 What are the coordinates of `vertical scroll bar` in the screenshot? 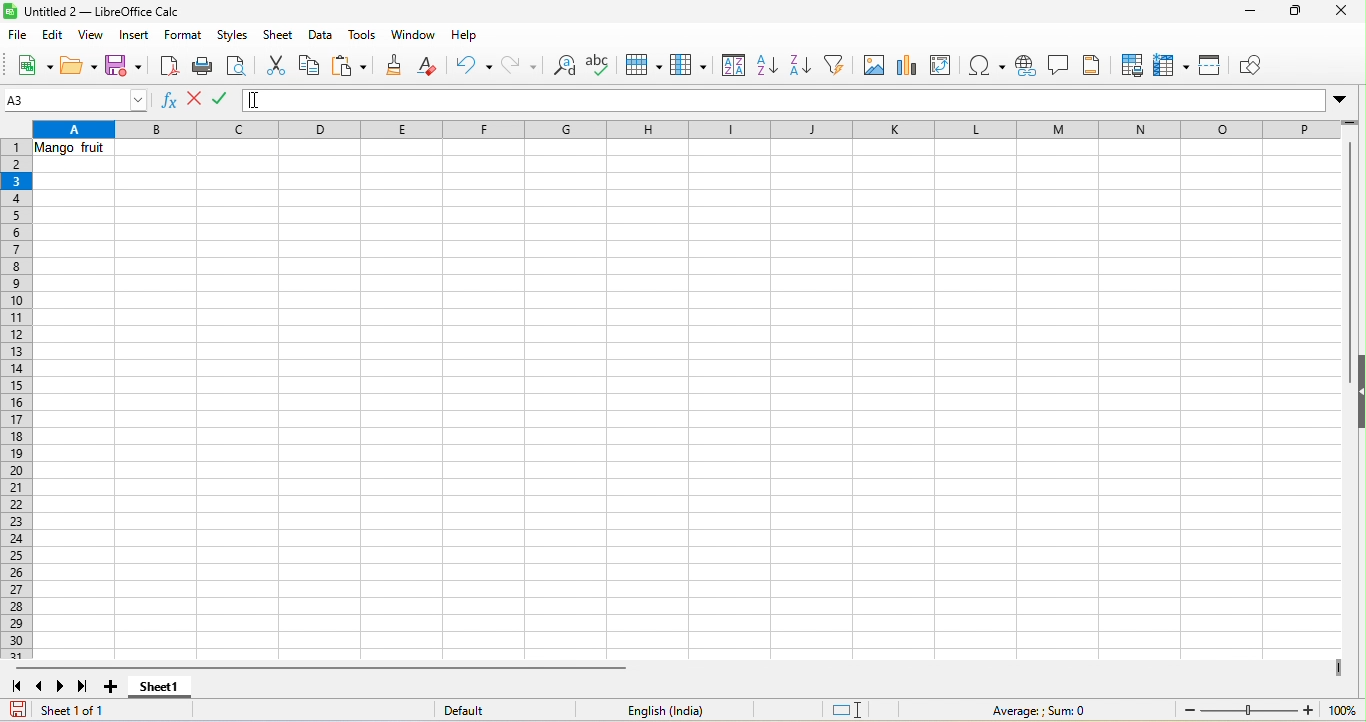 It's located at (1346, 243).